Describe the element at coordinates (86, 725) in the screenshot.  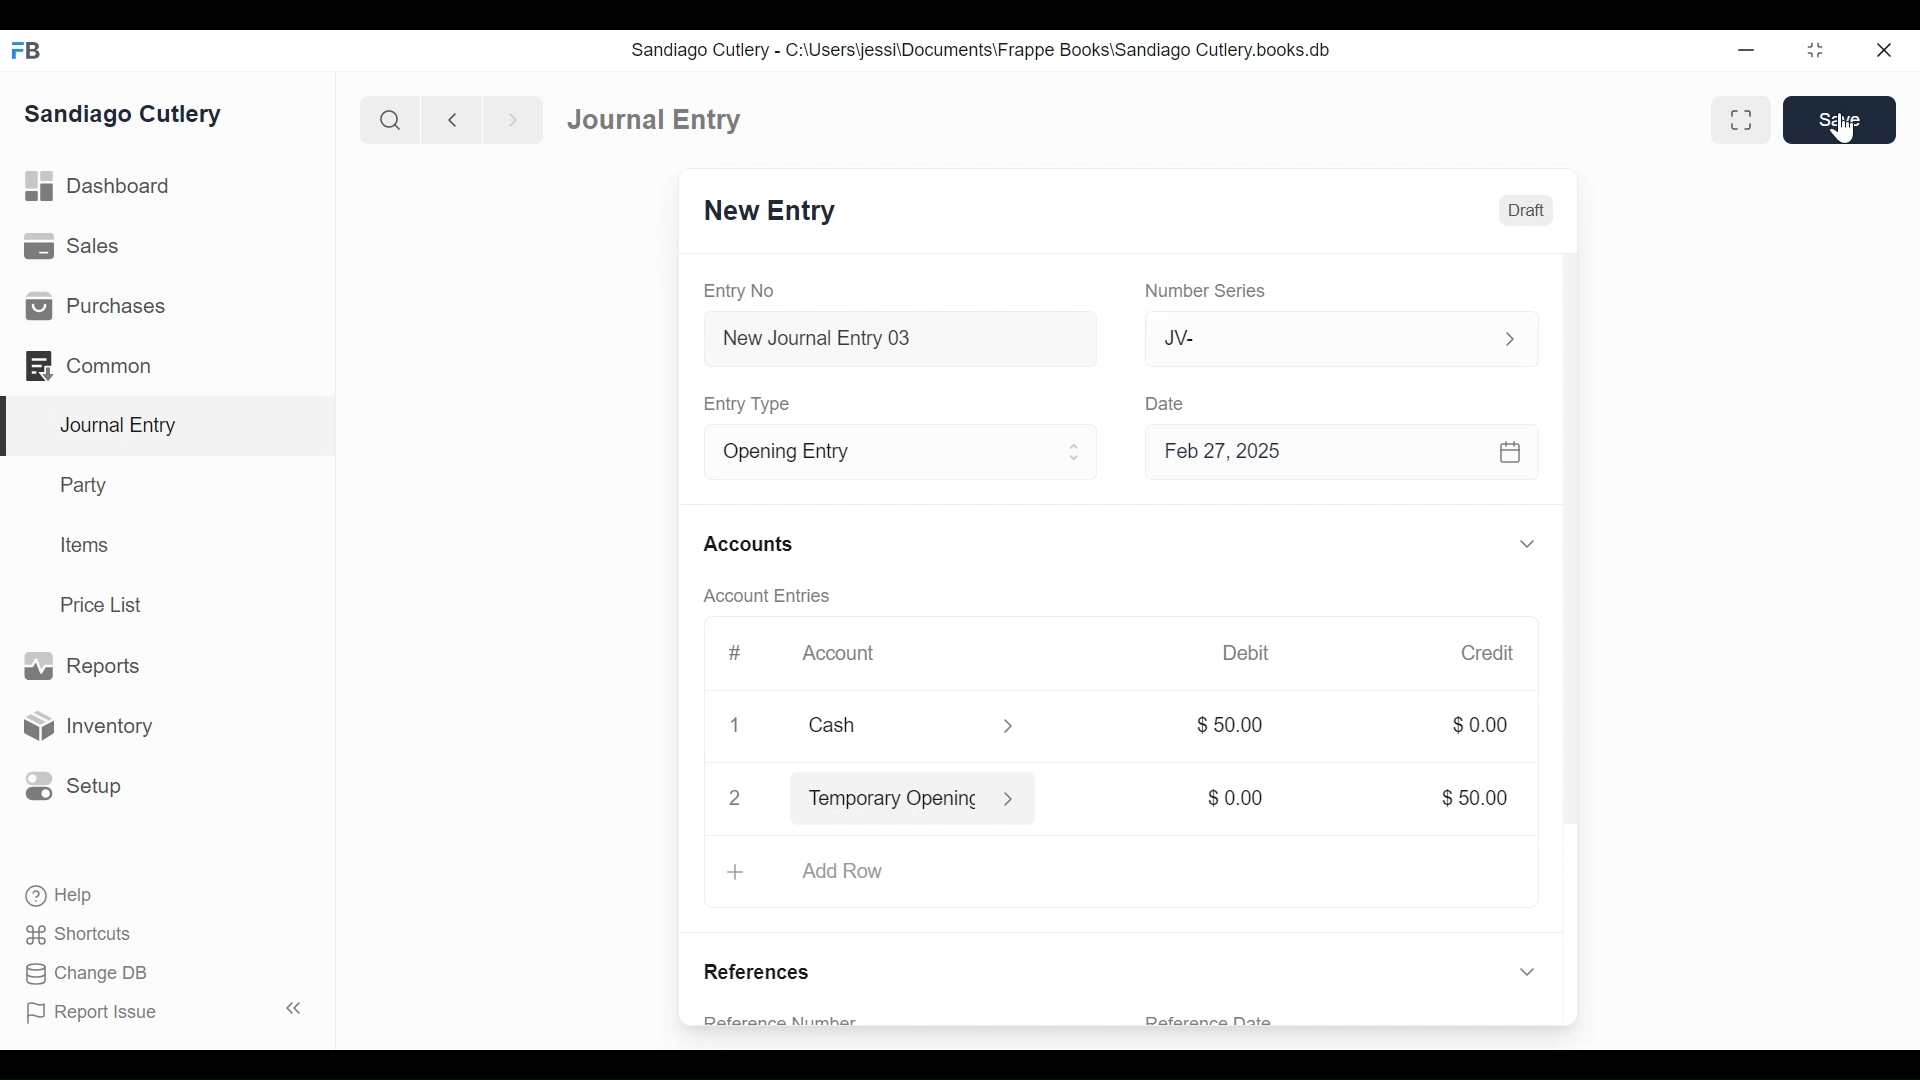
I see `Inventory` at that location.